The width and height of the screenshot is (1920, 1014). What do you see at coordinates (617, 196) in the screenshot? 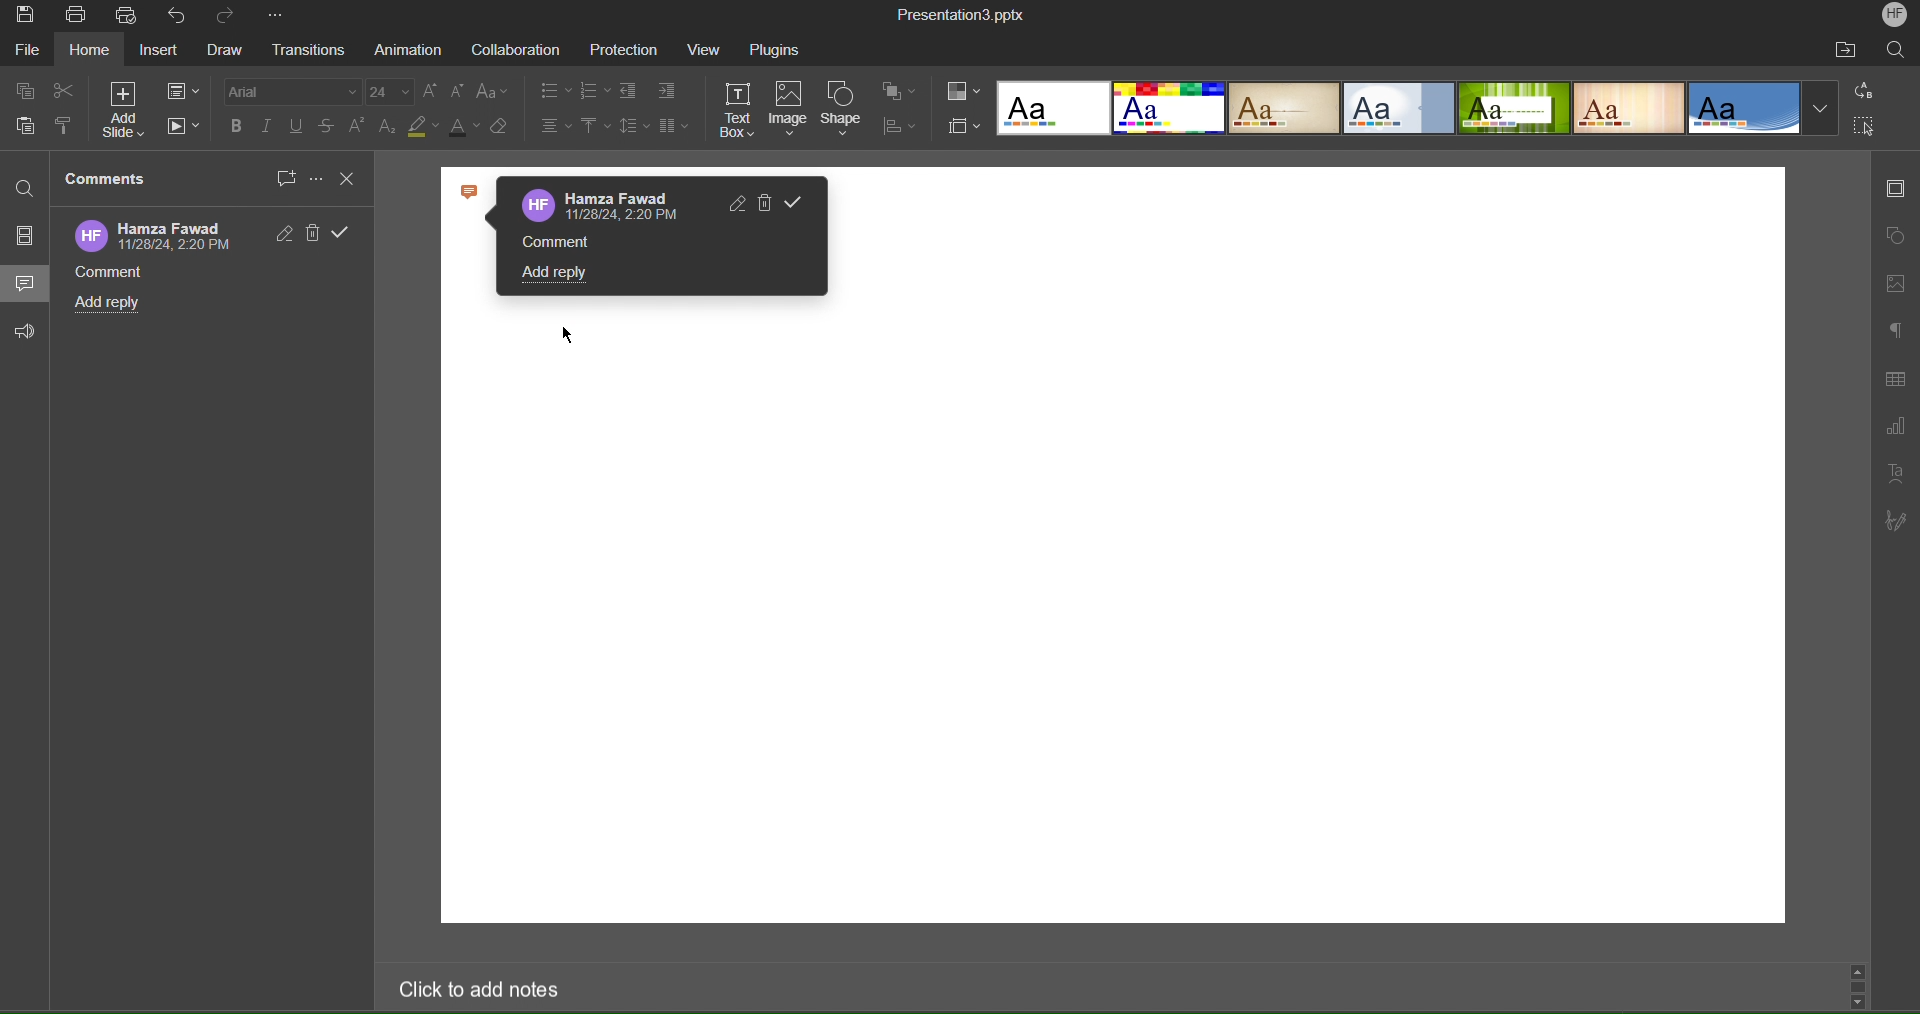
I see `Account` at bounding box center [617, 196].